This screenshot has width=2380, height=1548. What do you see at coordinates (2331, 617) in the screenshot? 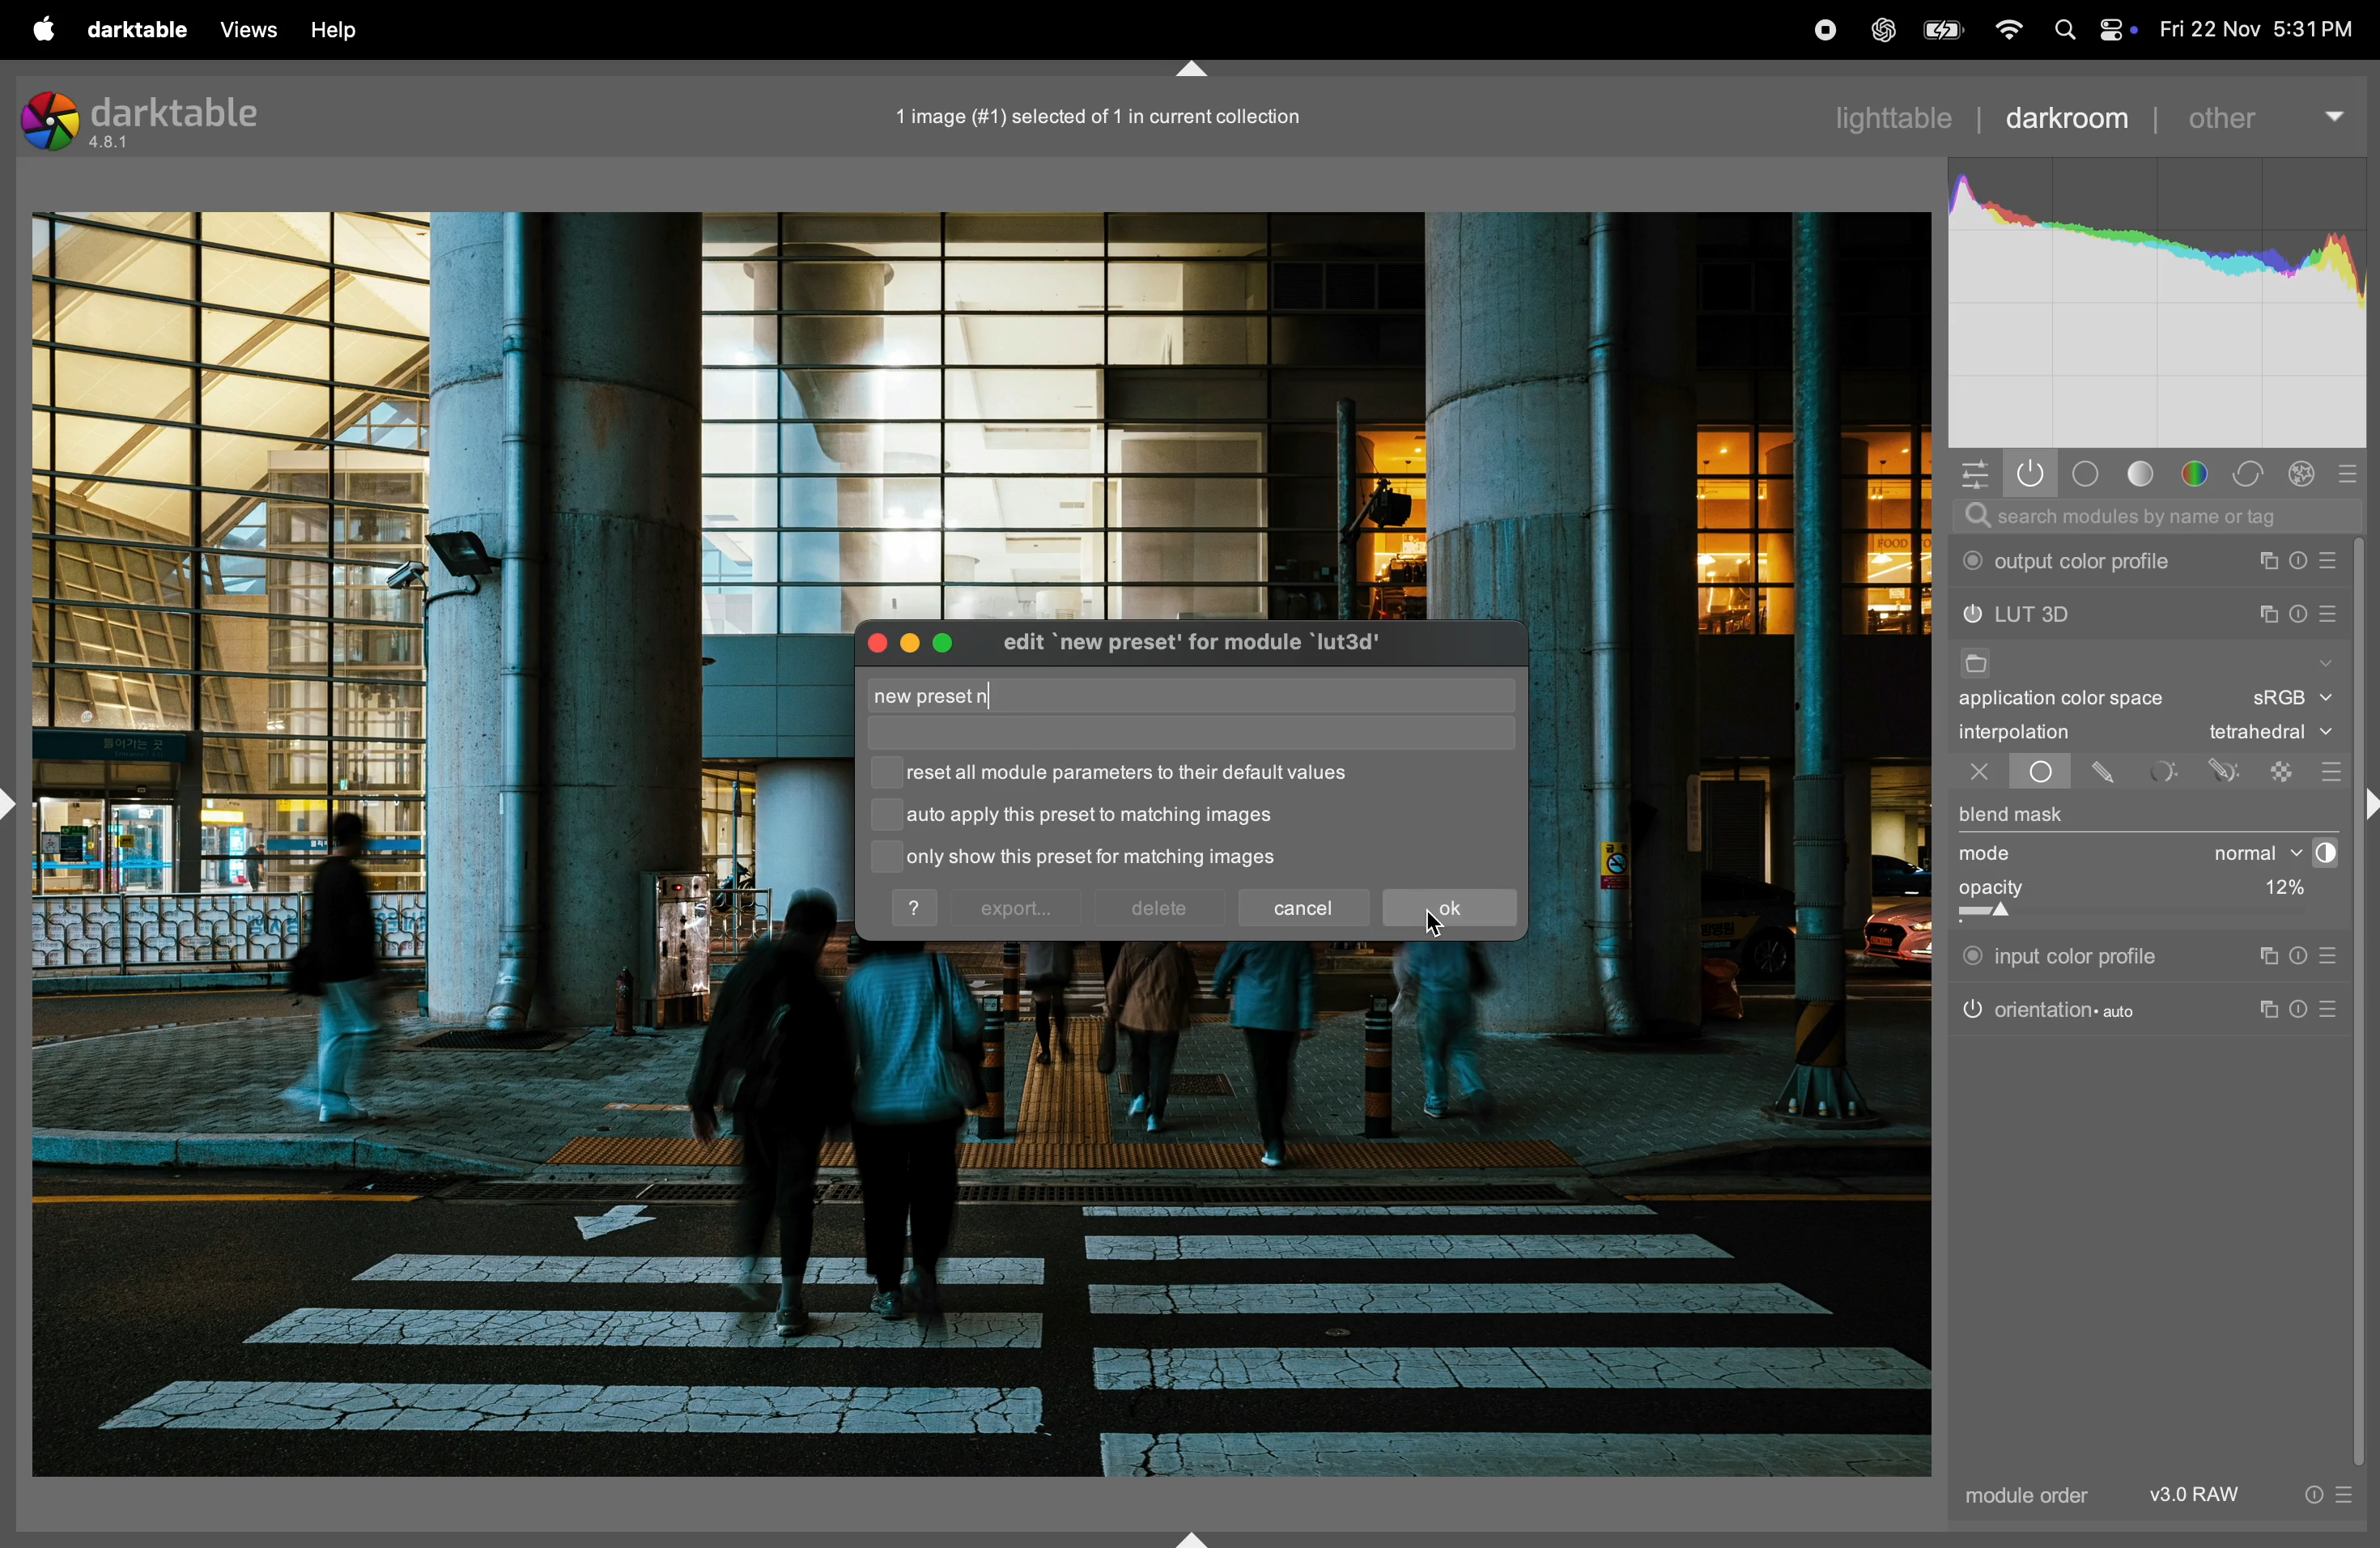
I see `presets` at bounding box center [2331, 617].